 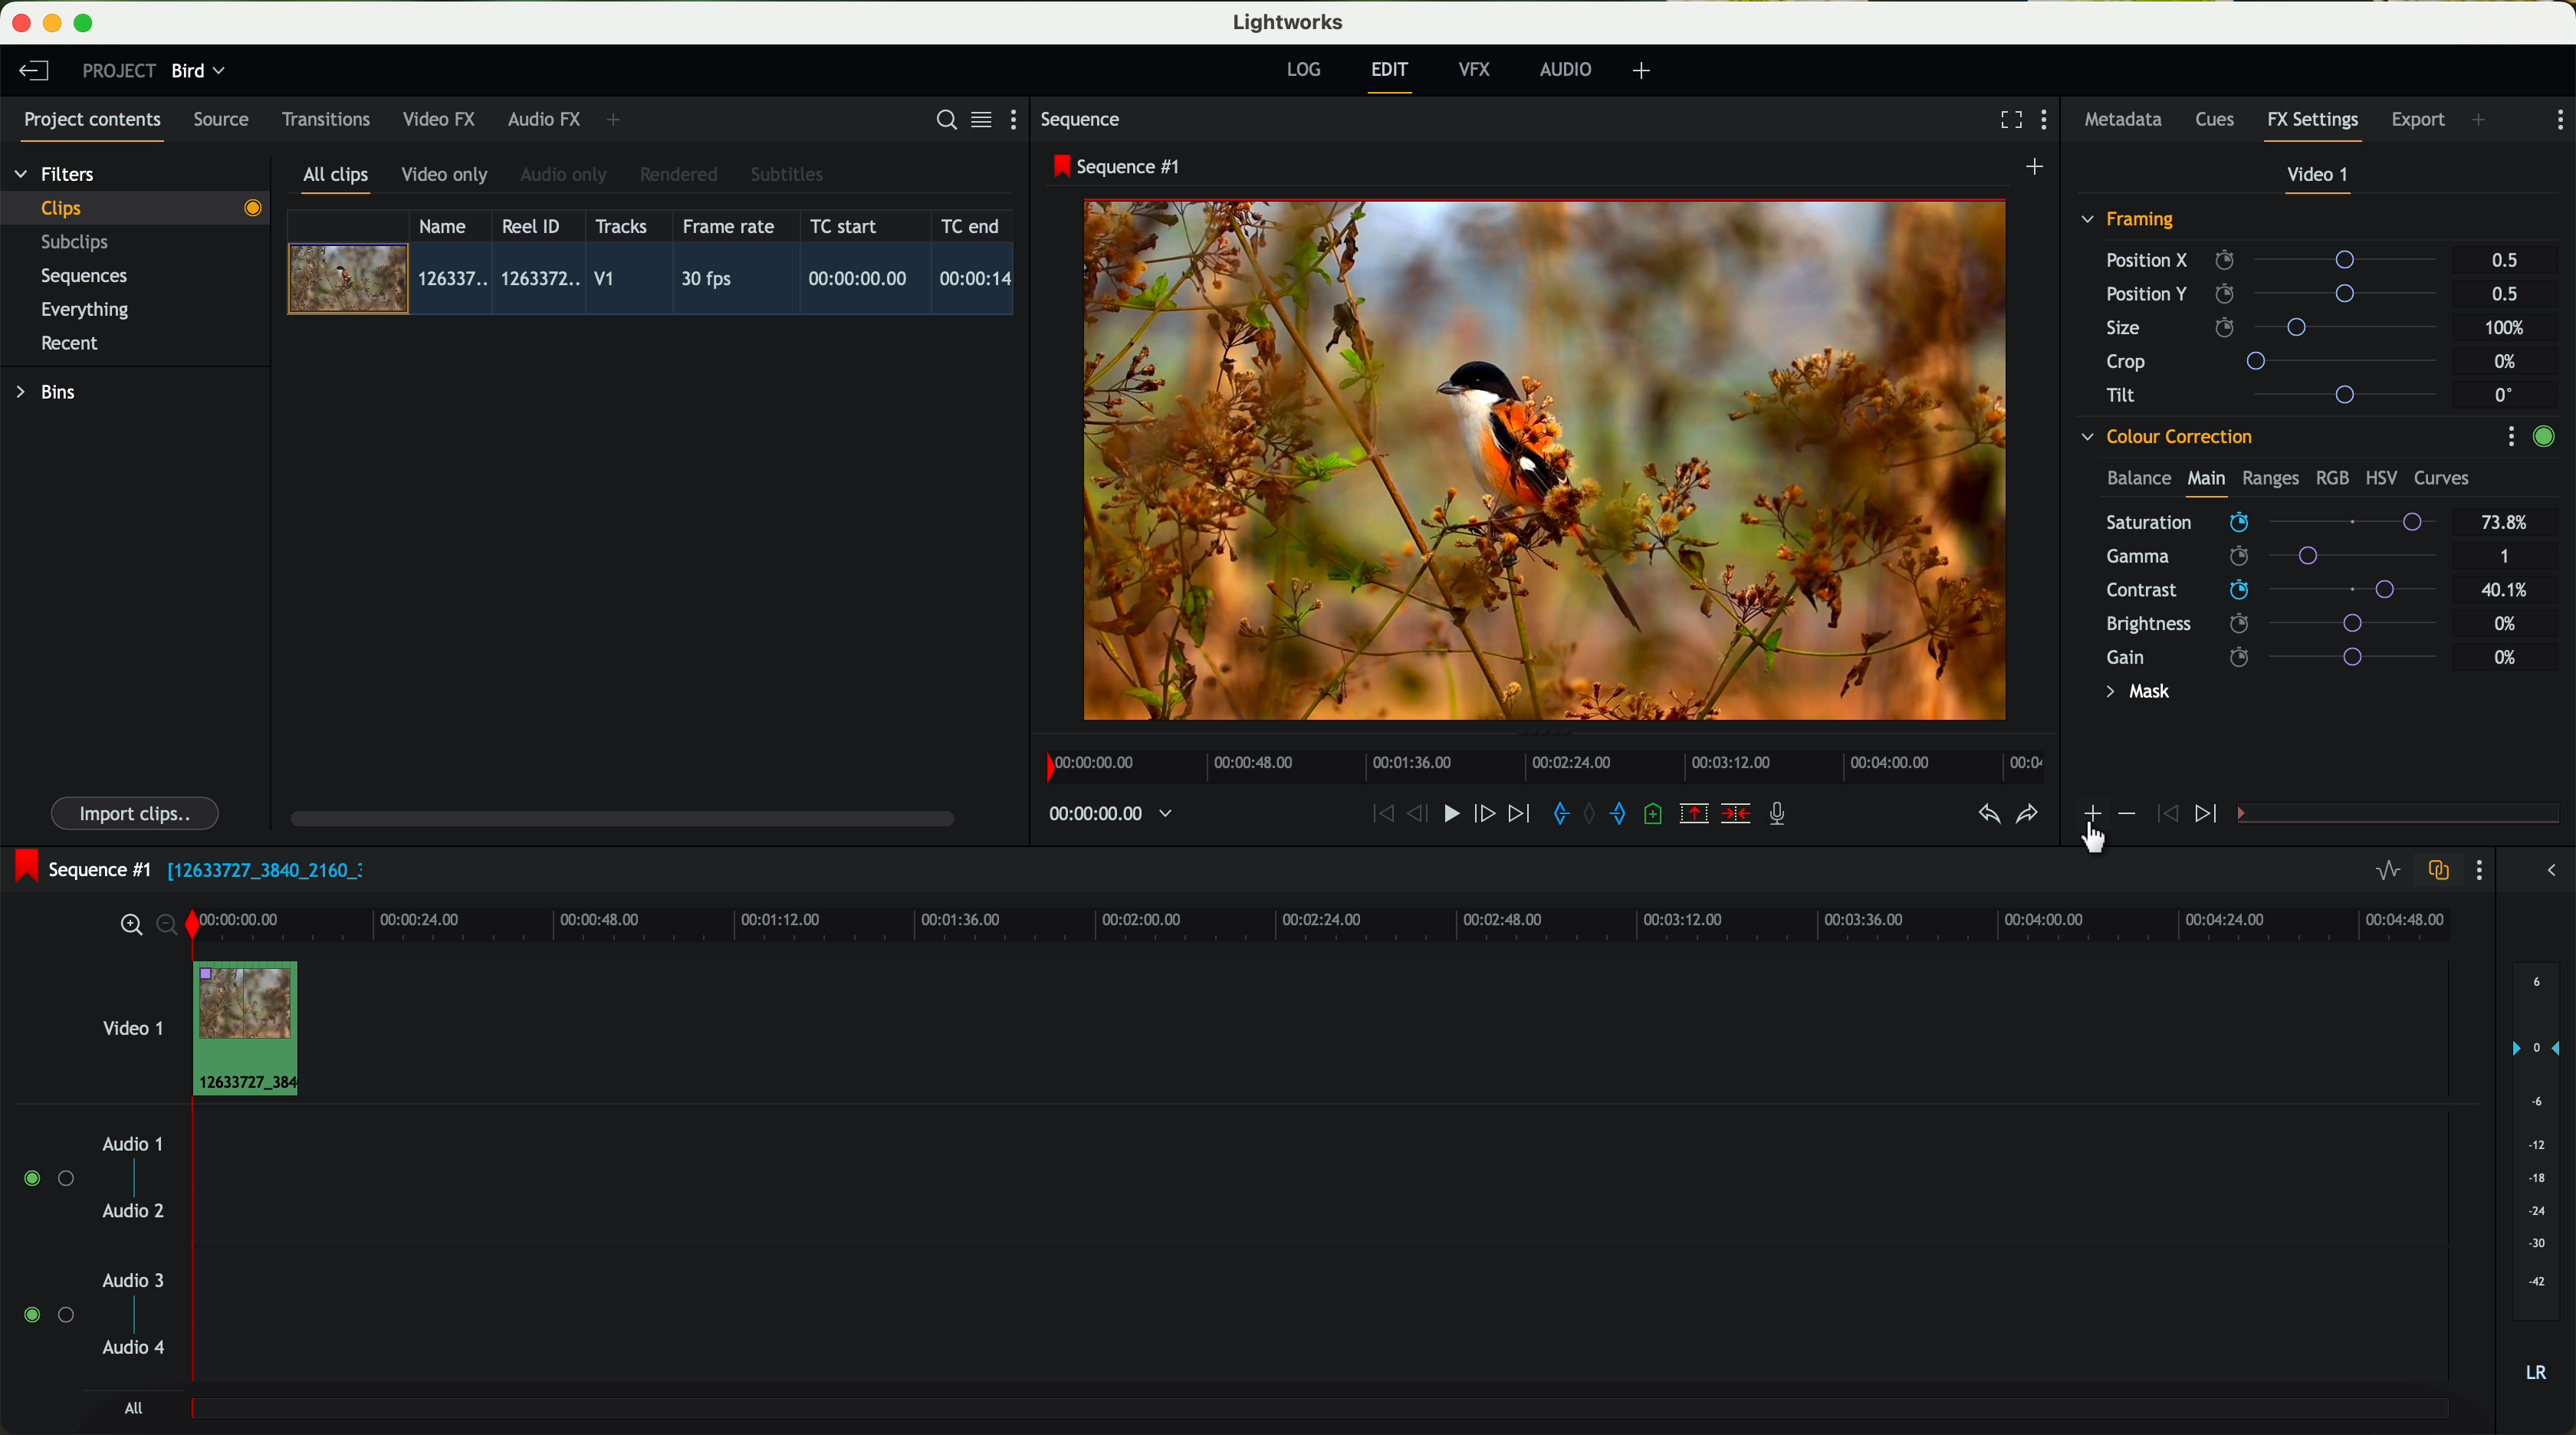 What do you see at coordinates (337, 181) in the screenshot?
I see `all clips` at bounding box center [337, 181].